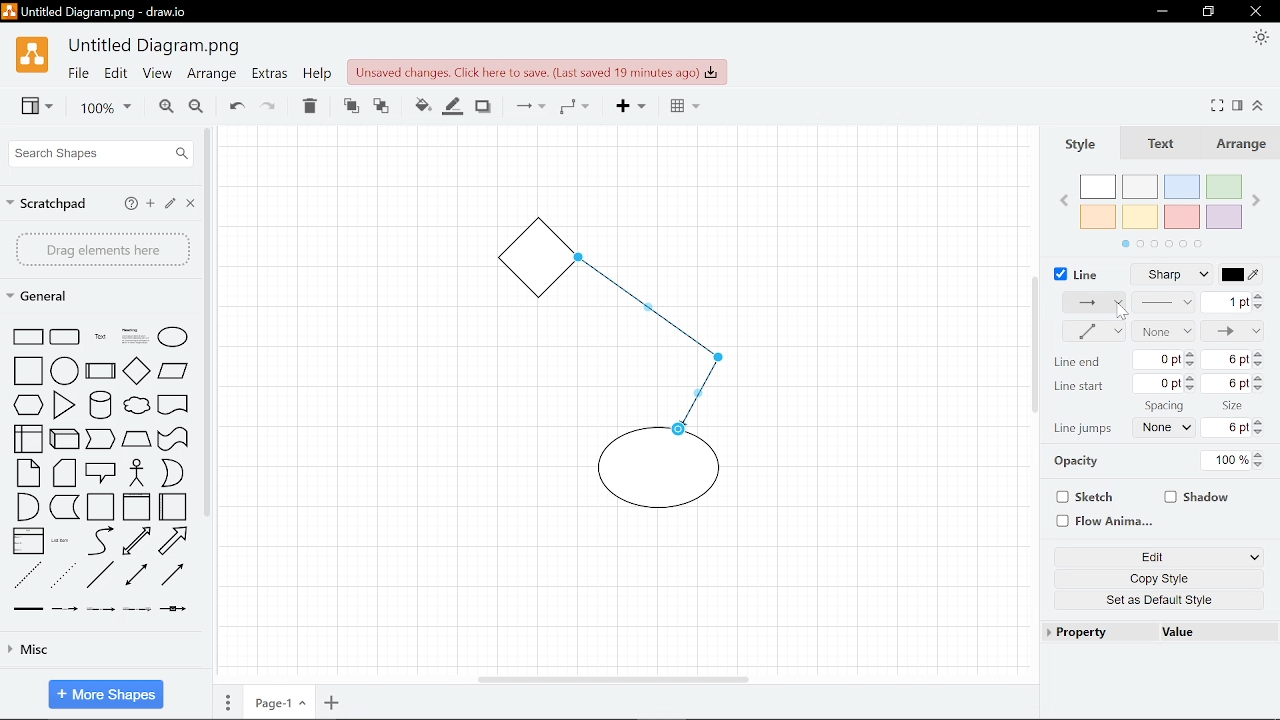 The width and height of the screenshot is (1280, 720). Describe the element at coordinates (67, 610) in the screenshot. I see `shape` at that location.